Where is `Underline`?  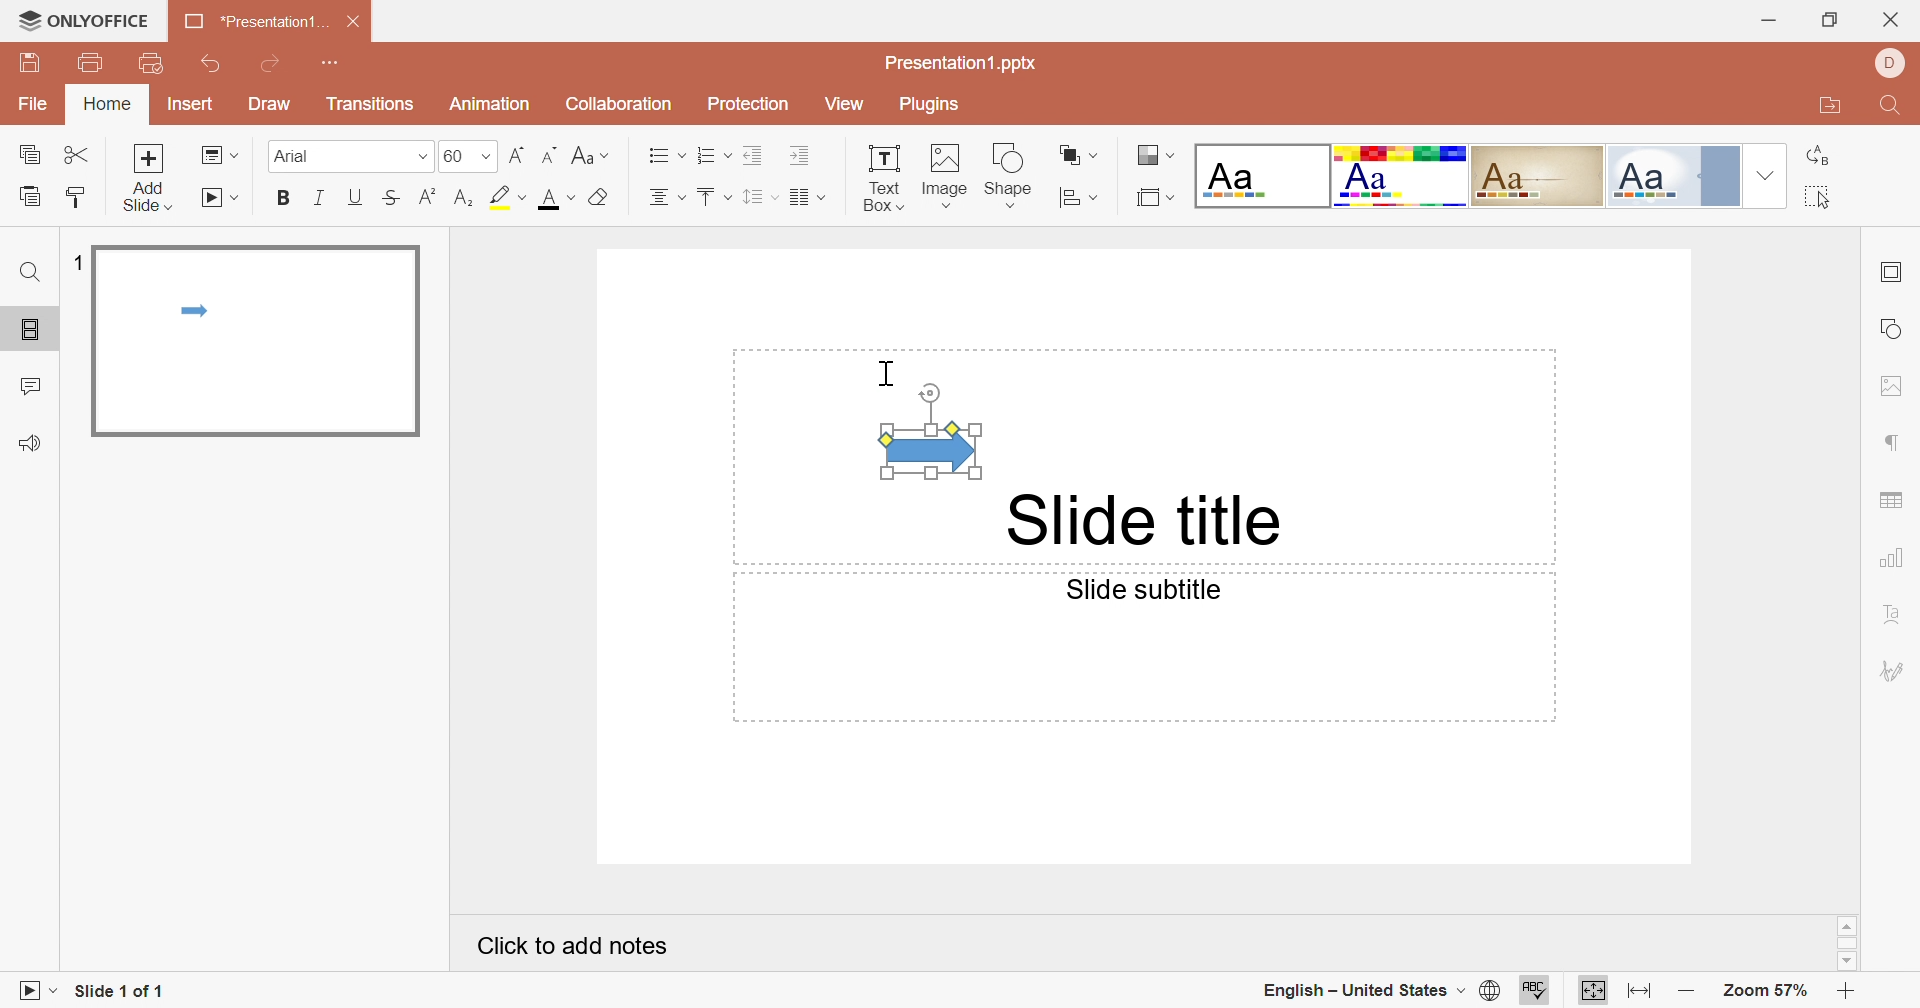 Underline is located at coordinates (355, 199).